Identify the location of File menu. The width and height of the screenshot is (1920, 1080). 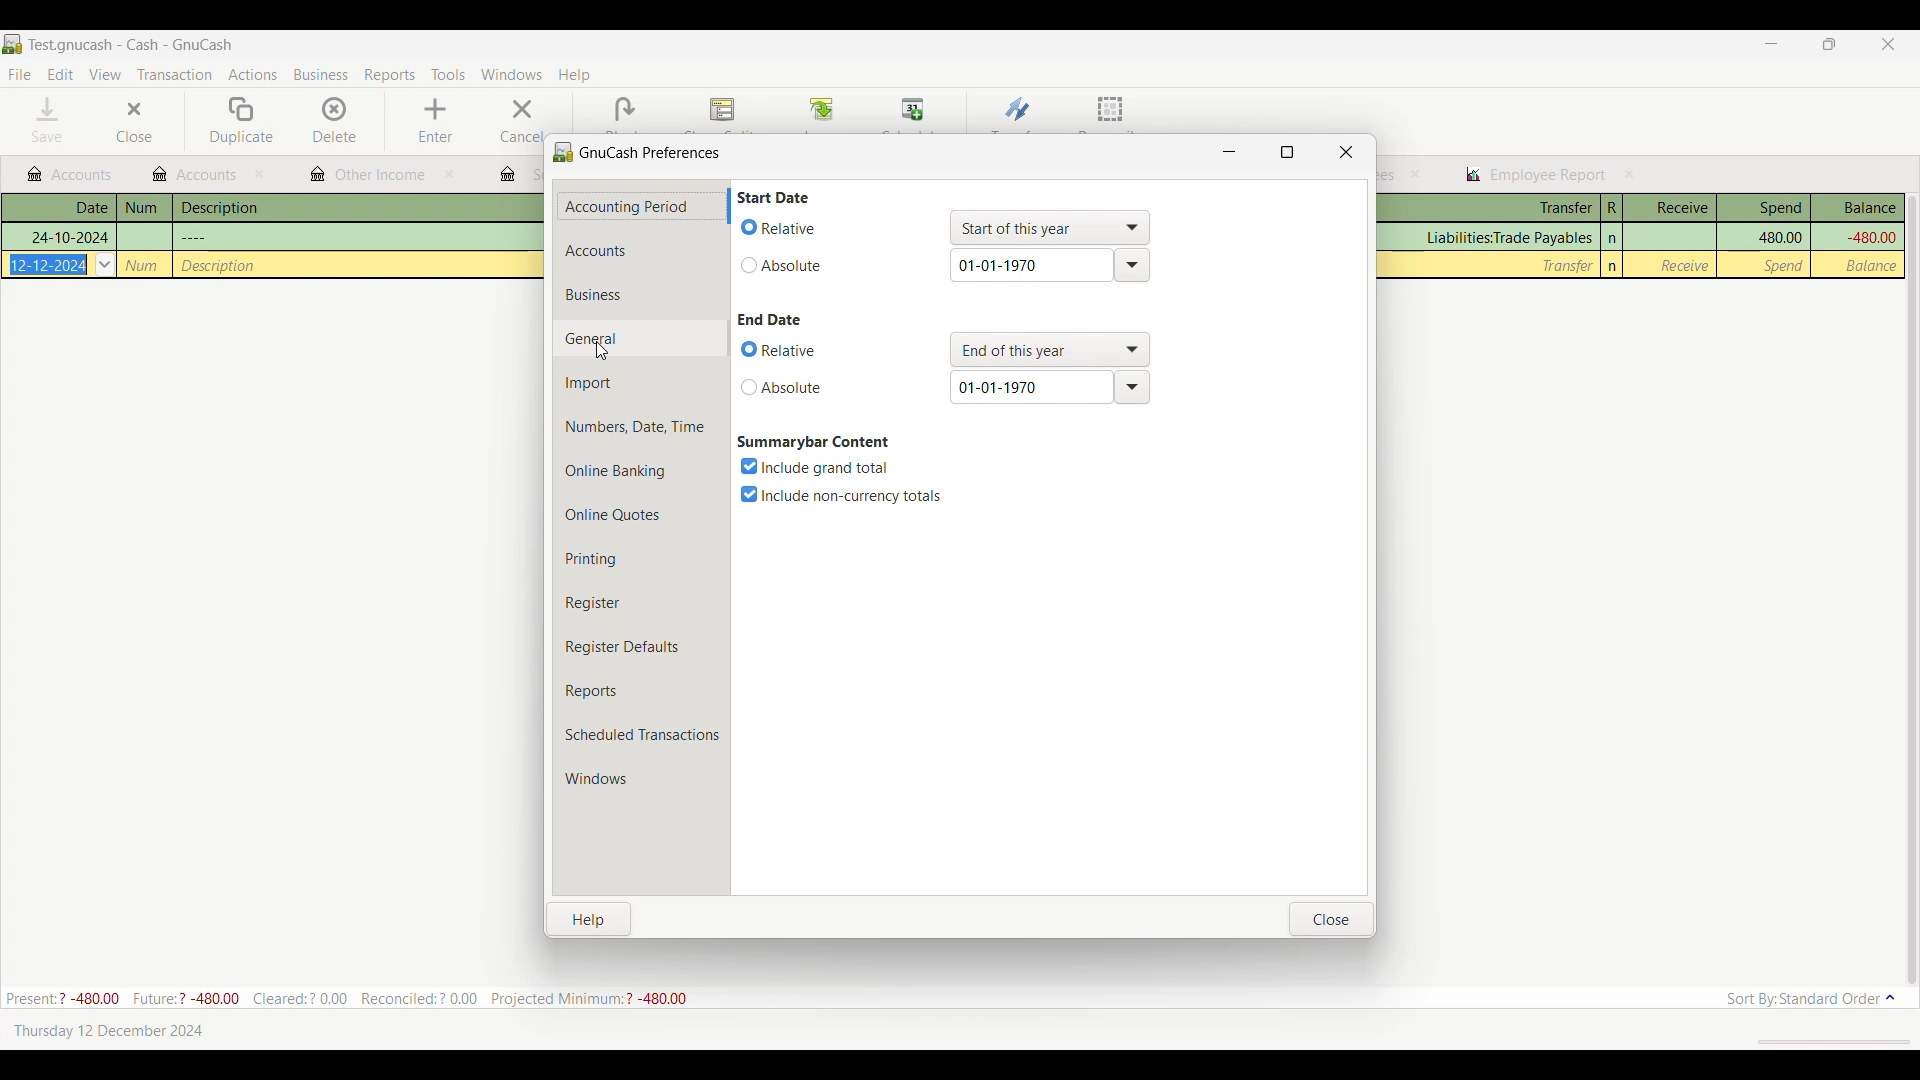
(19, 75).